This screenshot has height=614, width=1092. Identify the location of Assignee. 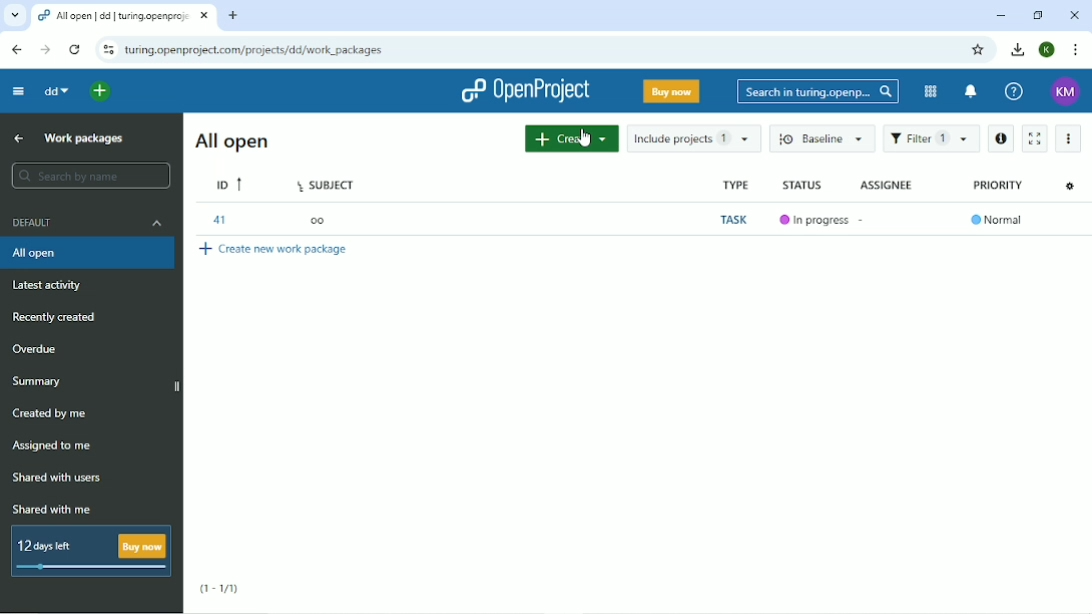
(887, 185).